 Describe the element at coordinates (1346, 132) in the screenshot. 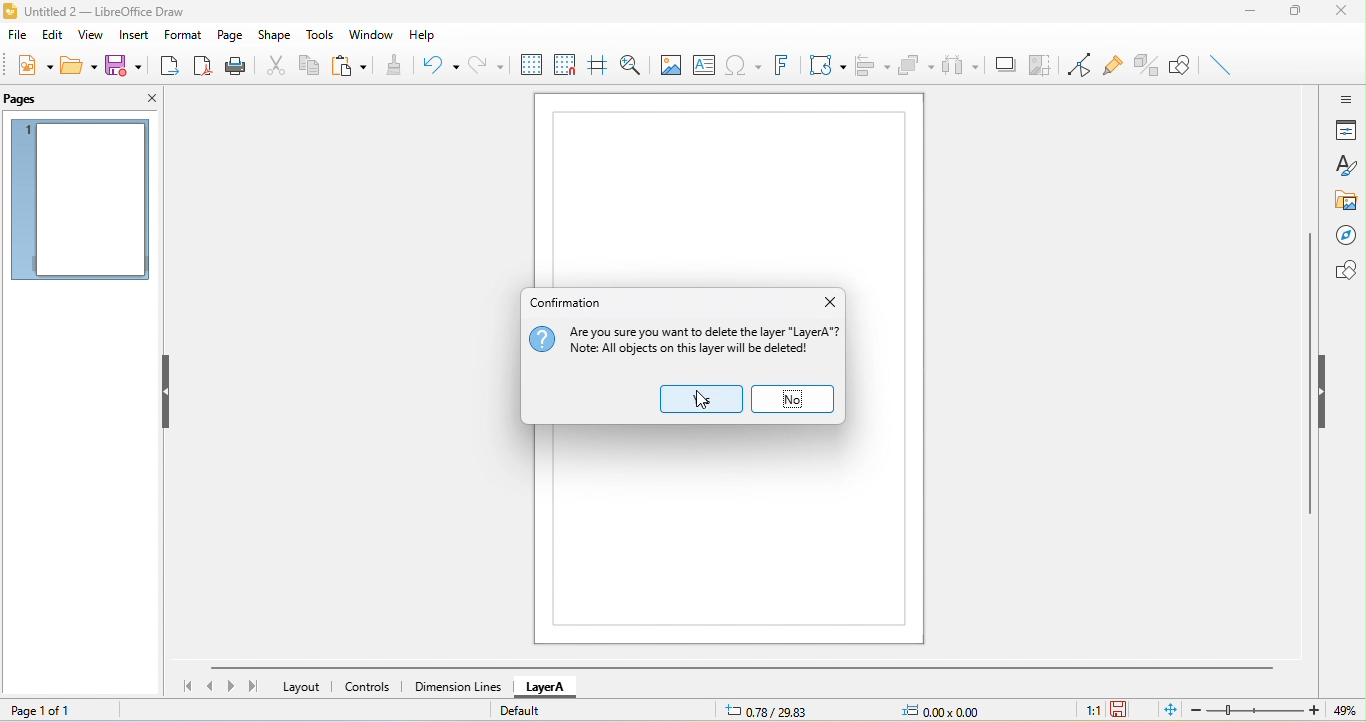

I see `properties` at that location.